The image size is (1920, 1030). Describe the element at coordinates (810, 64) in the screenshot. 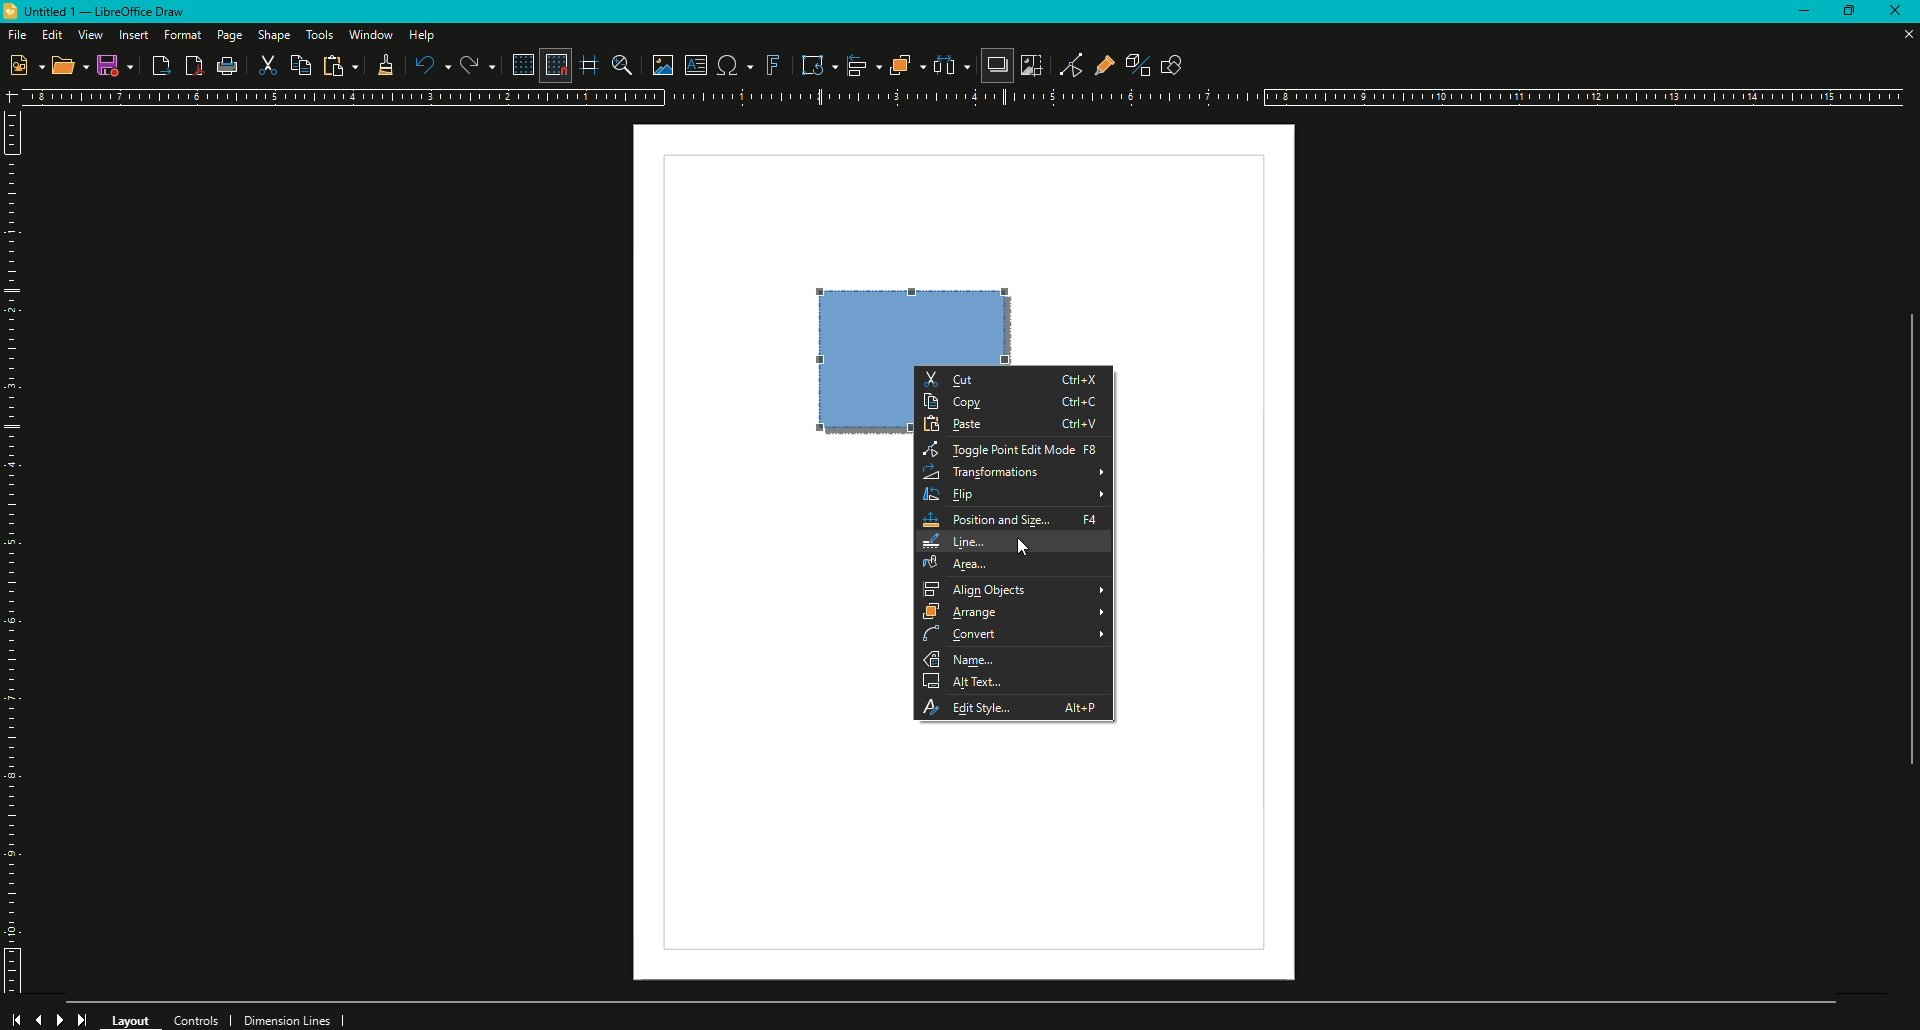

I see `Transformations` at that location.